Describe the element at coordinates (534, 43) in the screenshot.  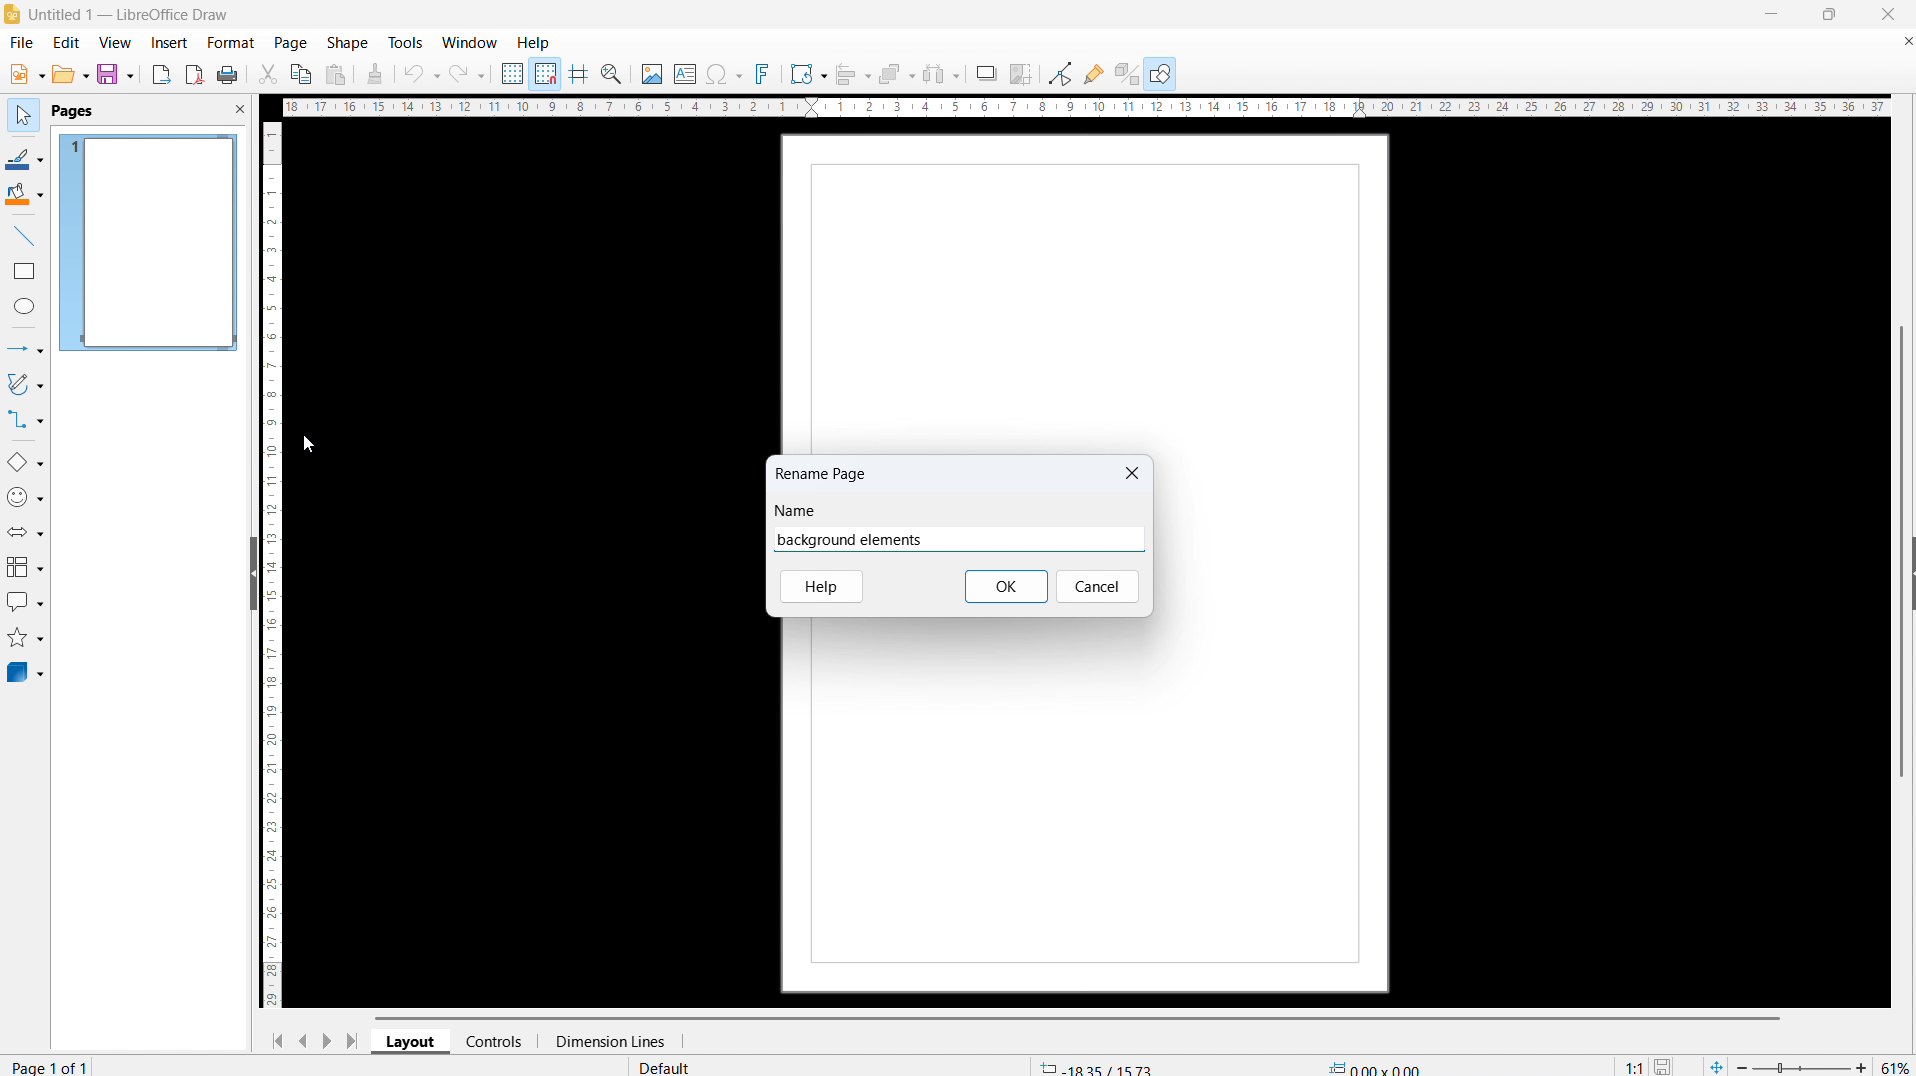
I see `help` at that location.